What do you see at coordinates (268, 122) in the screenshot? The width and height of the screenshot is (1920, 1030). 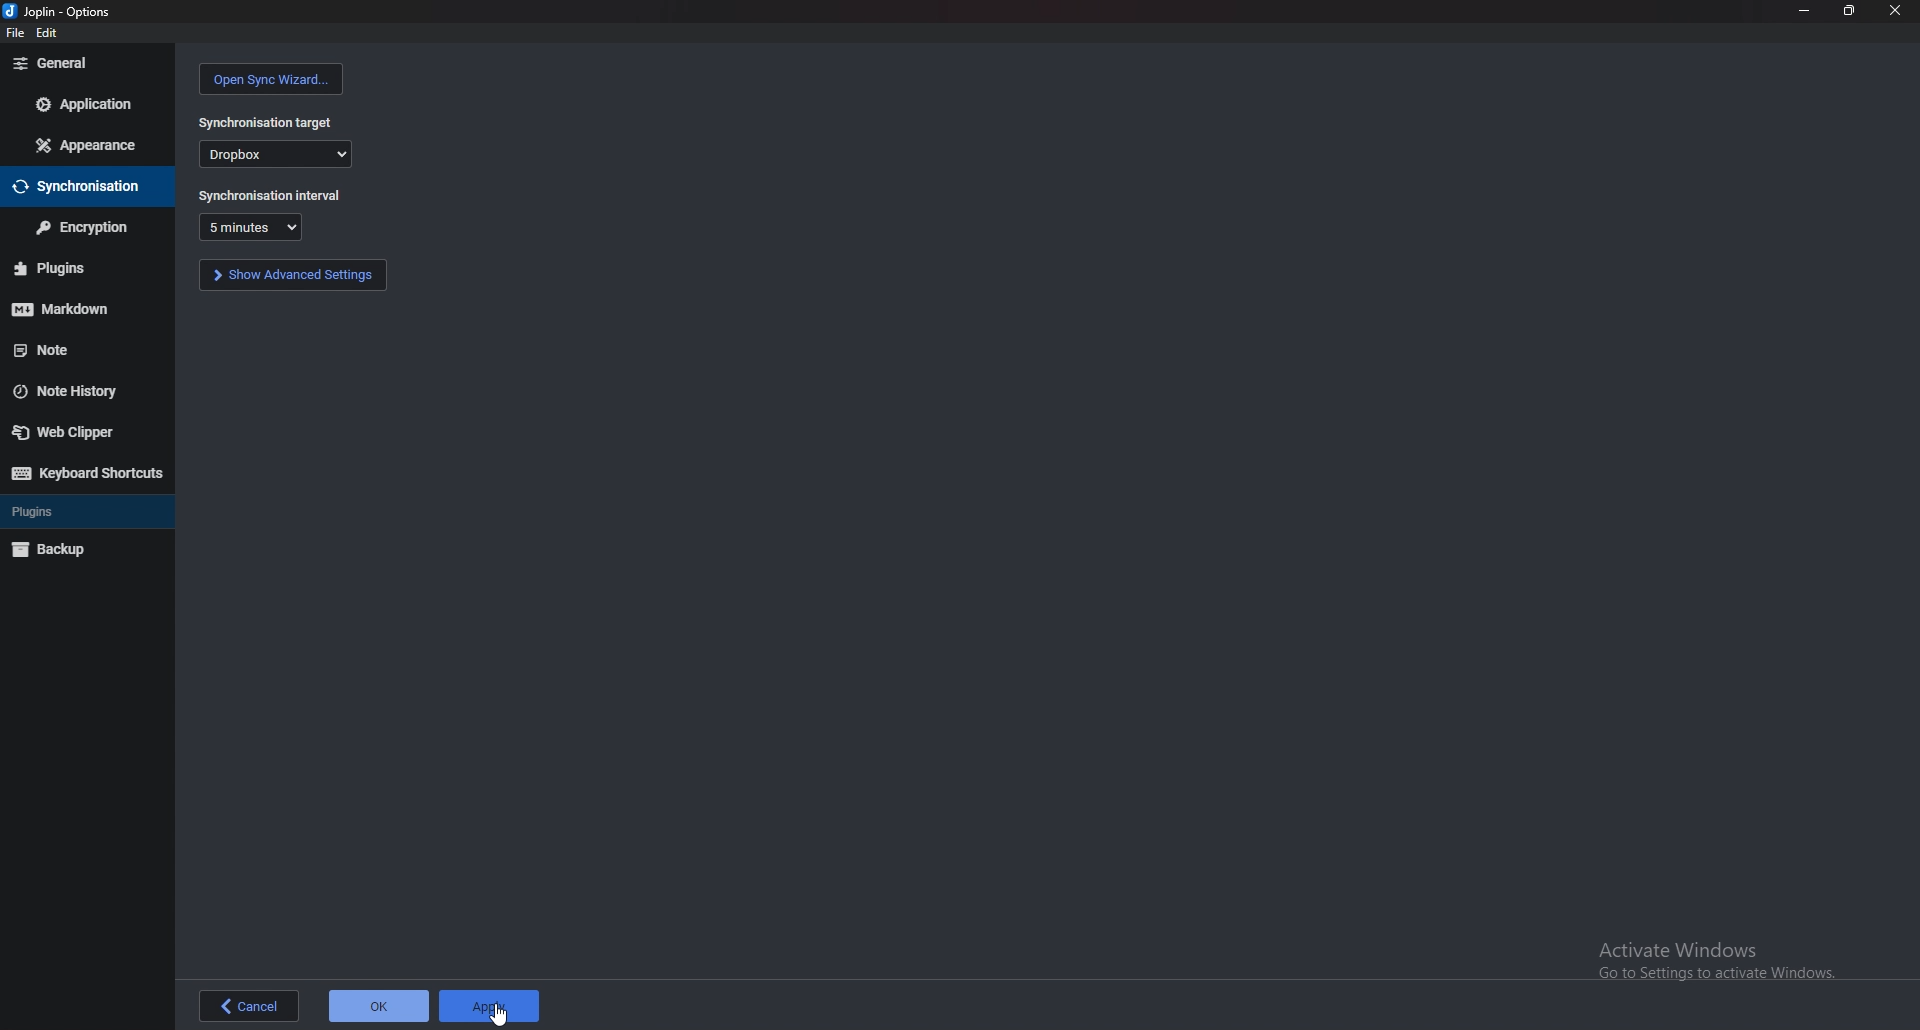 I see `synchronization target` at bounding box center [268, 122].